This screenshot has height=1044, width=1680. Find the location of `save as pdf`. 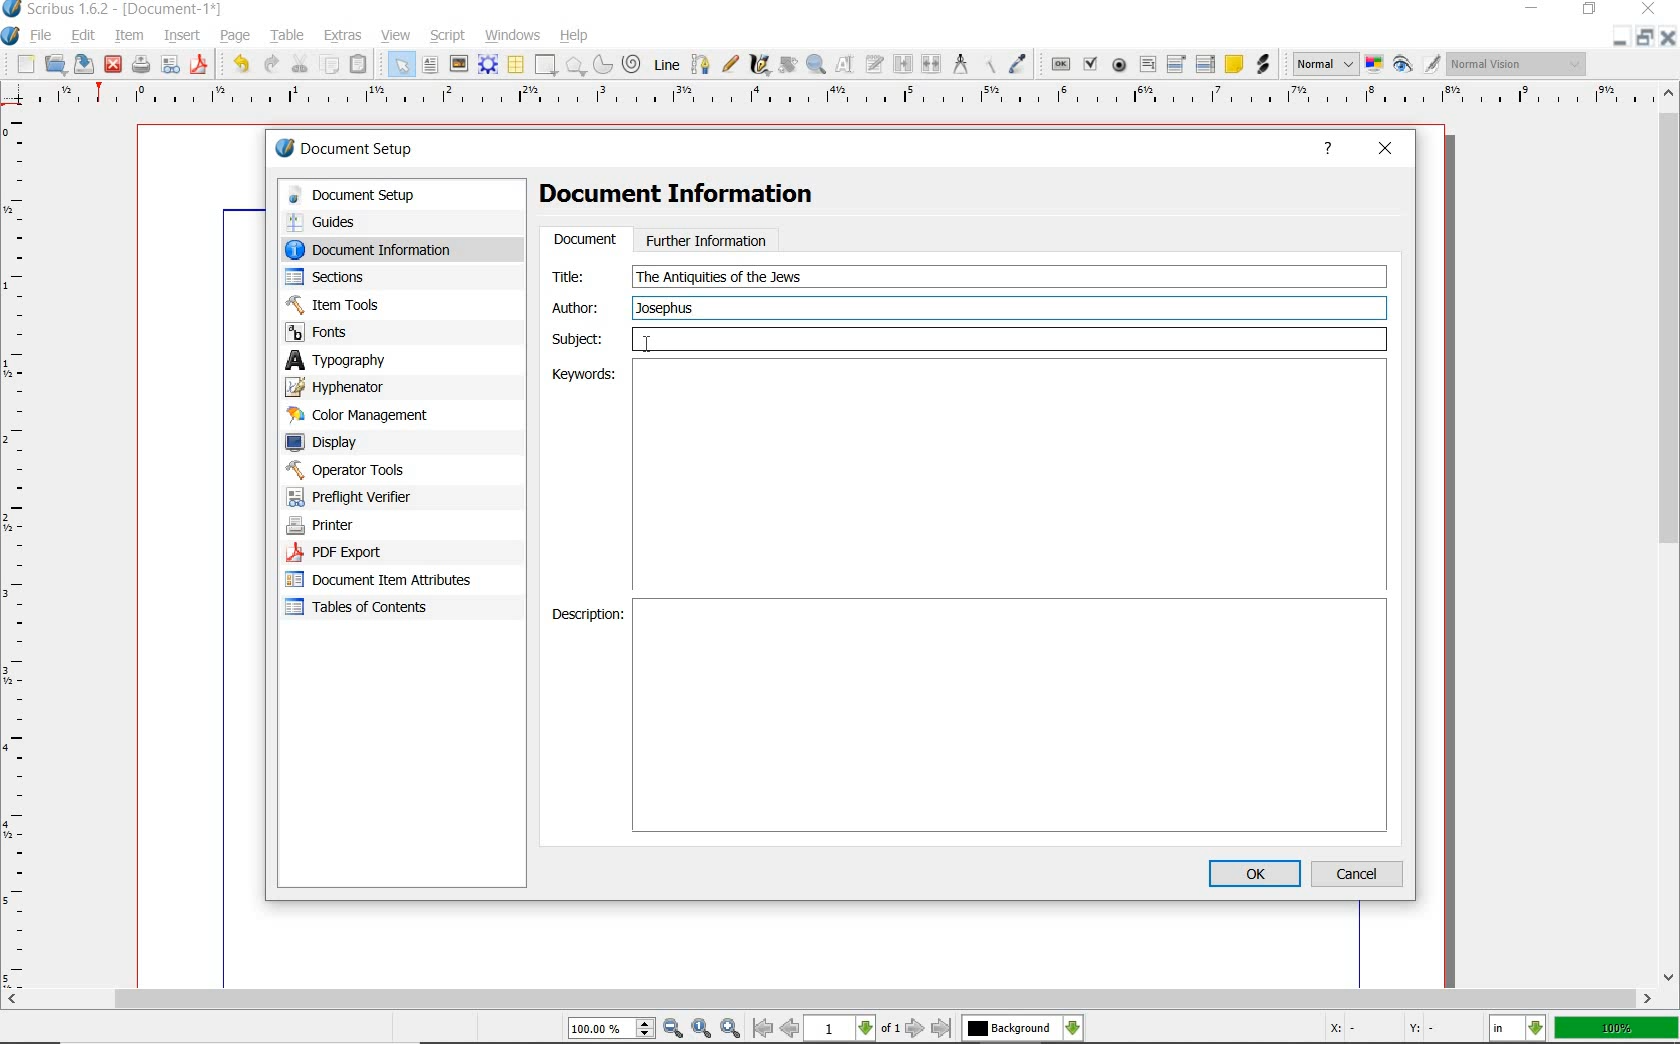

save as pdf is located at coordinates (199, 67).